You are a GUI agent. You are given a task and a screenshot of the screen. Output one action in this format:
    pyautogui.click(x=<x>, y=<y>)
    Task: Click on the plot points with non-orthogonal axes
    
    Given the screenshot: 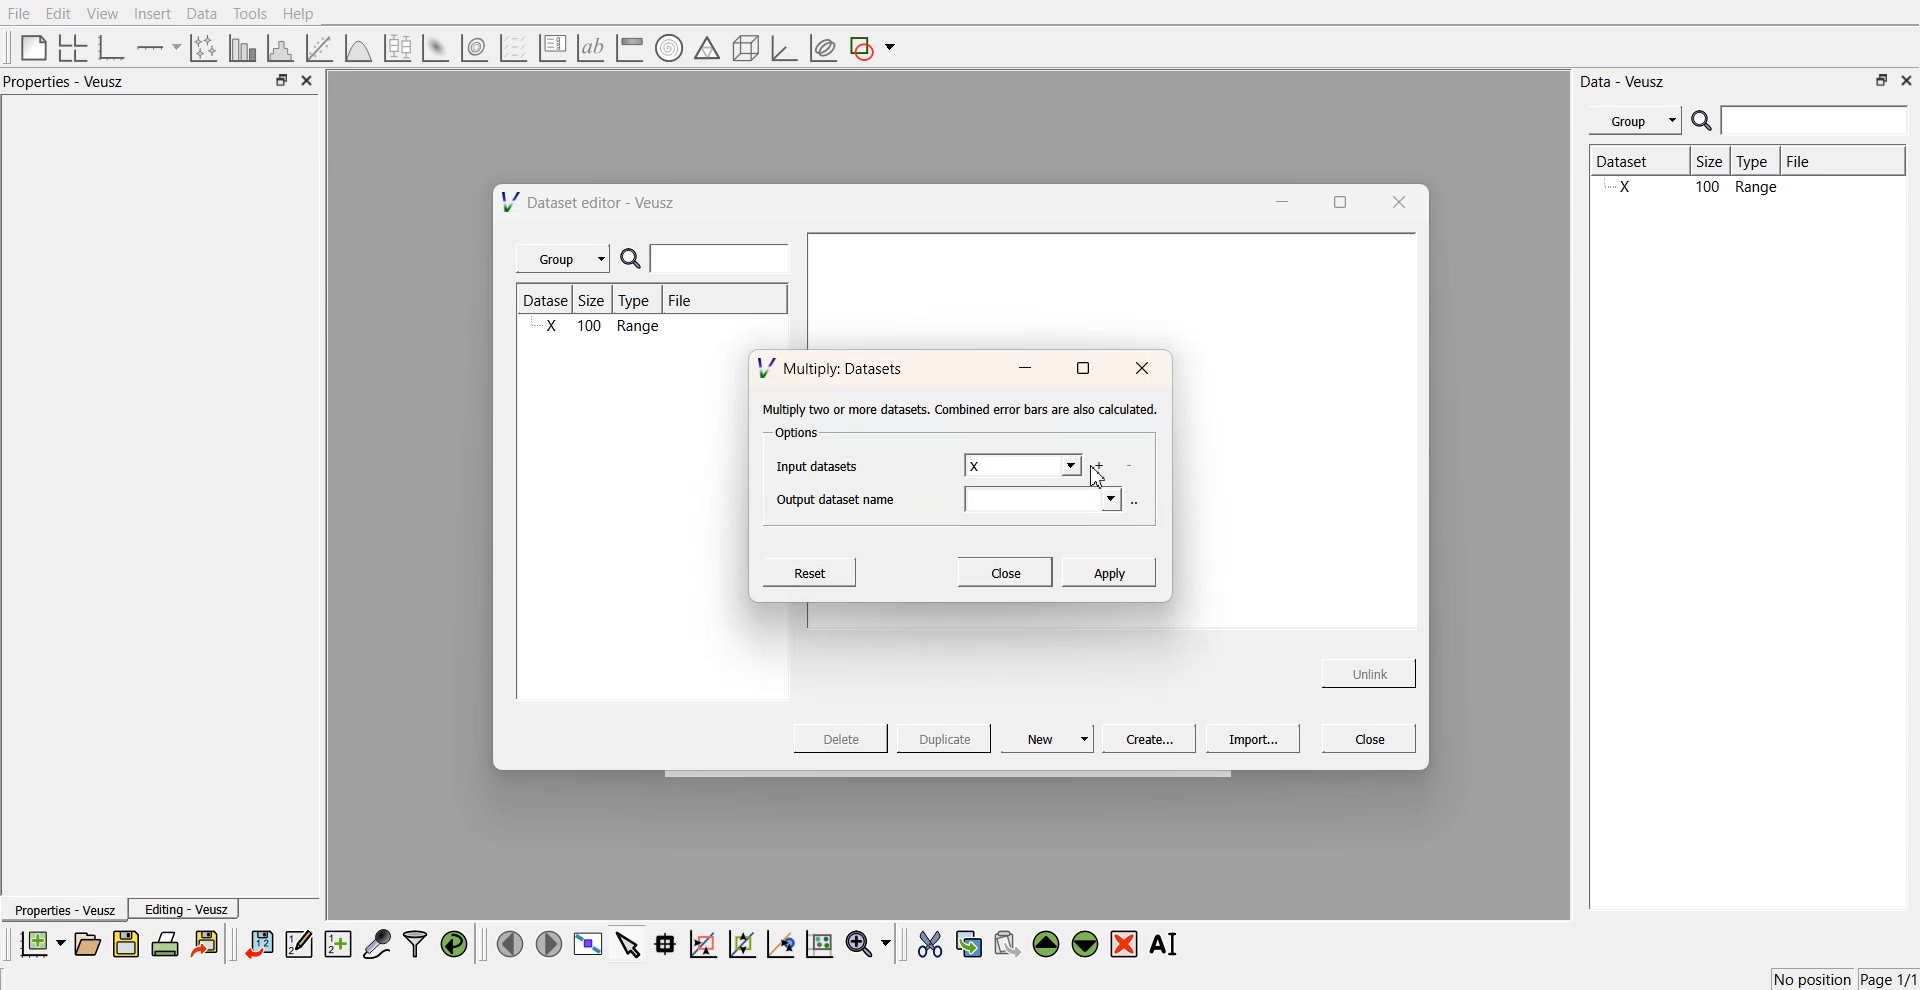 What is the action you would take?
    pyautogui.click(x=202, y=47)
    